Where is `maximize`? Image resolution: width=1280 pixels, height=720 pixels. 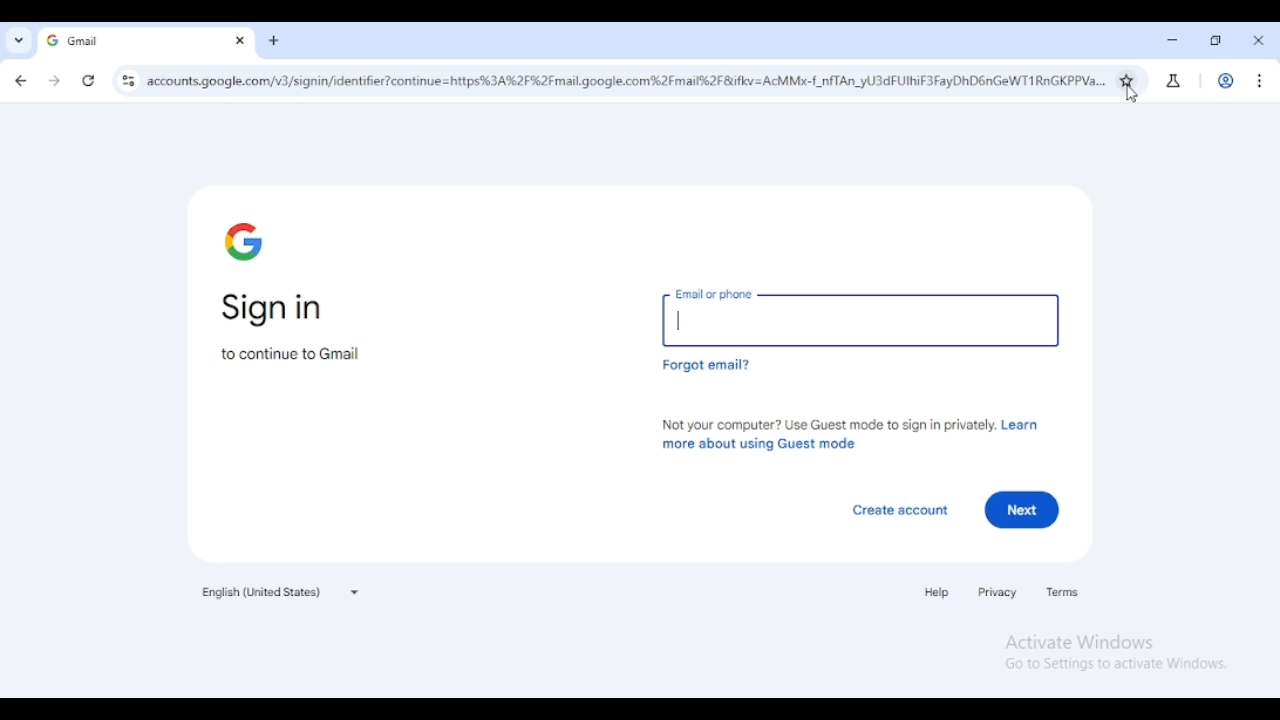
maximize is located at coordinates (1216, 41).